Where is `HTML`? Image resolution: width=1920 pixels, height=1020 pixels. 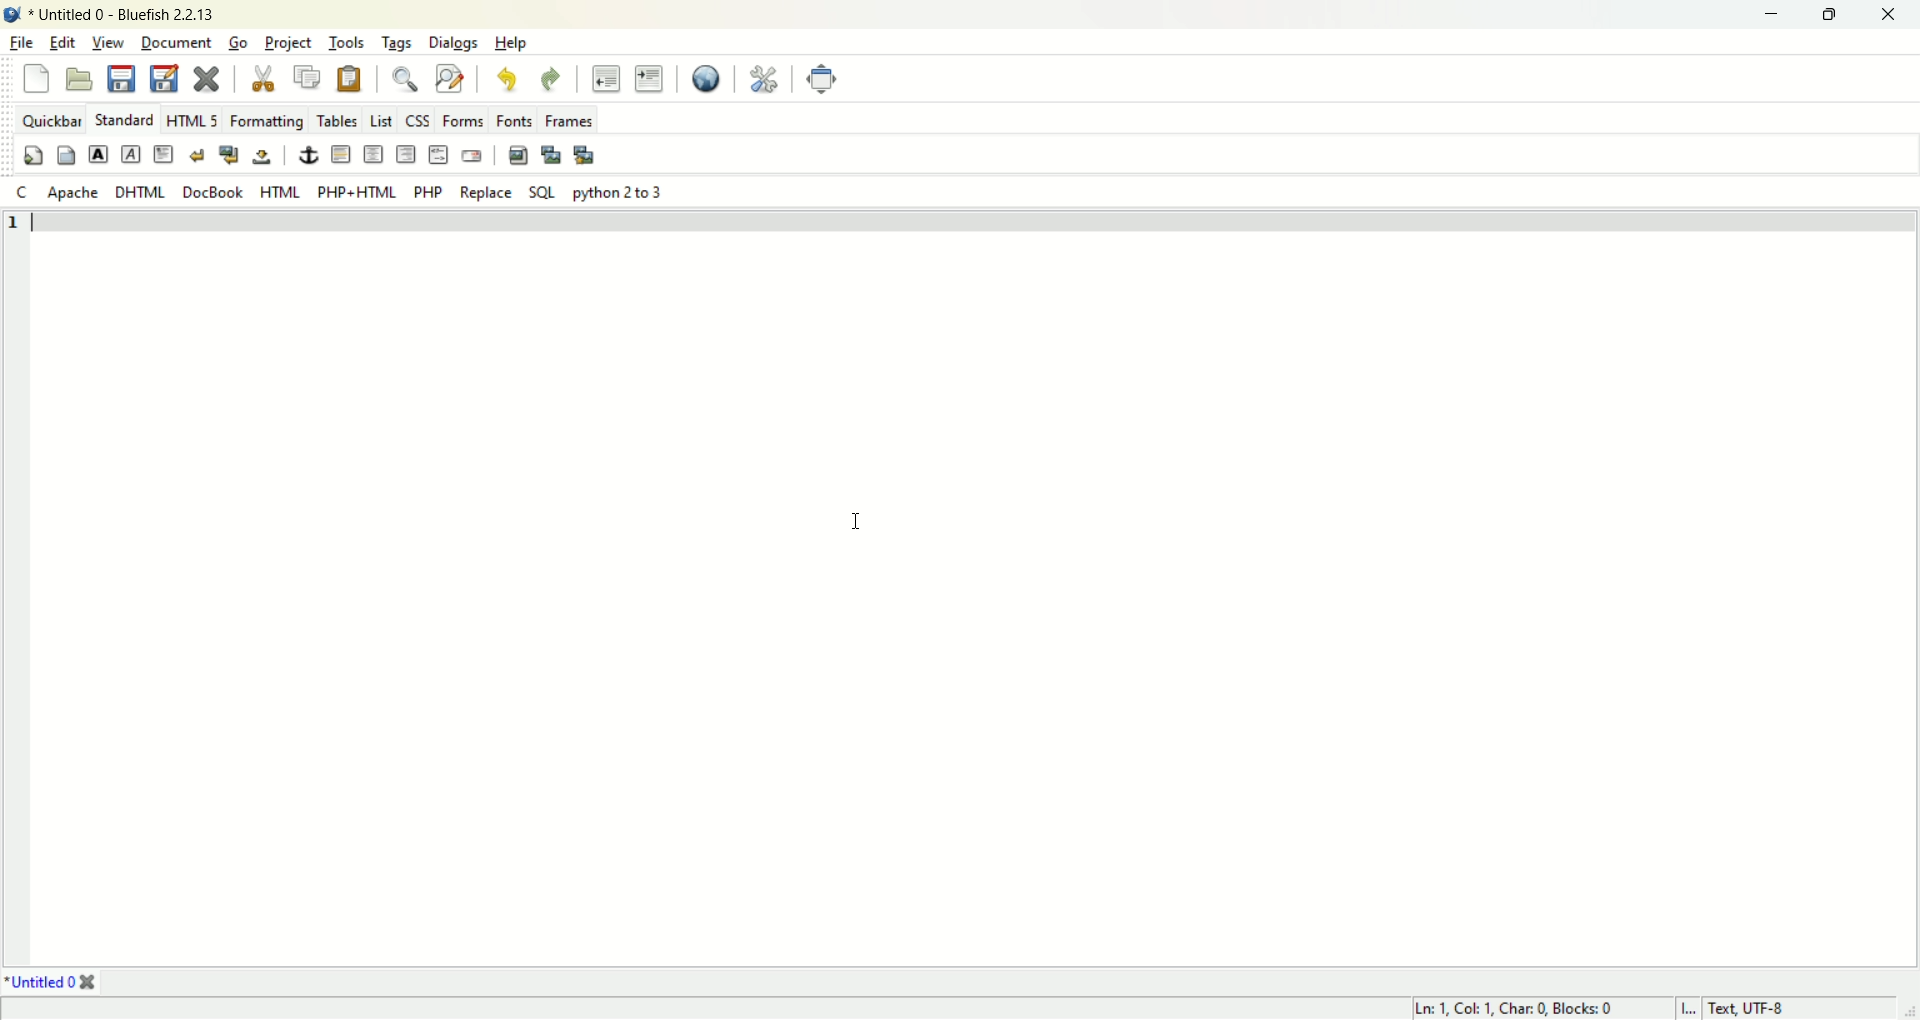
HTML is located at coordinates (280, 192).